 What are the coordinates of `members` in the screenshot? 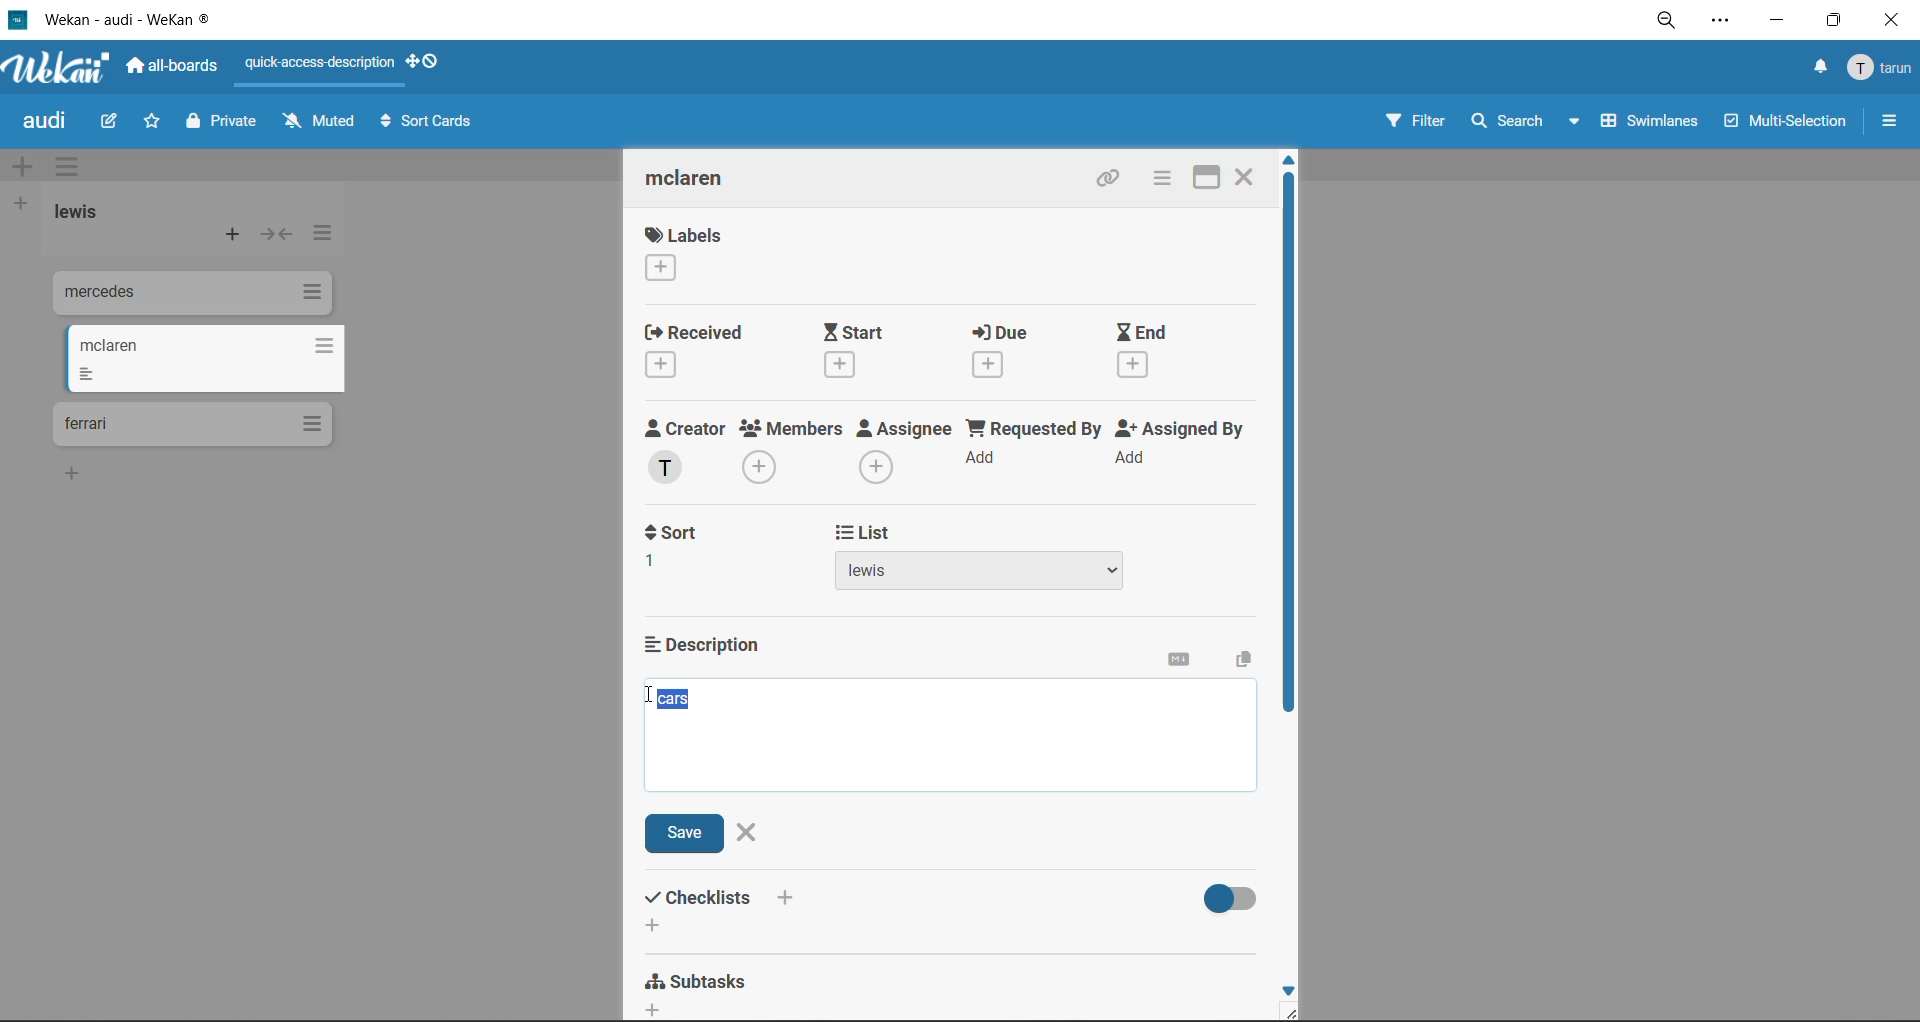 It's located at (795, 454).